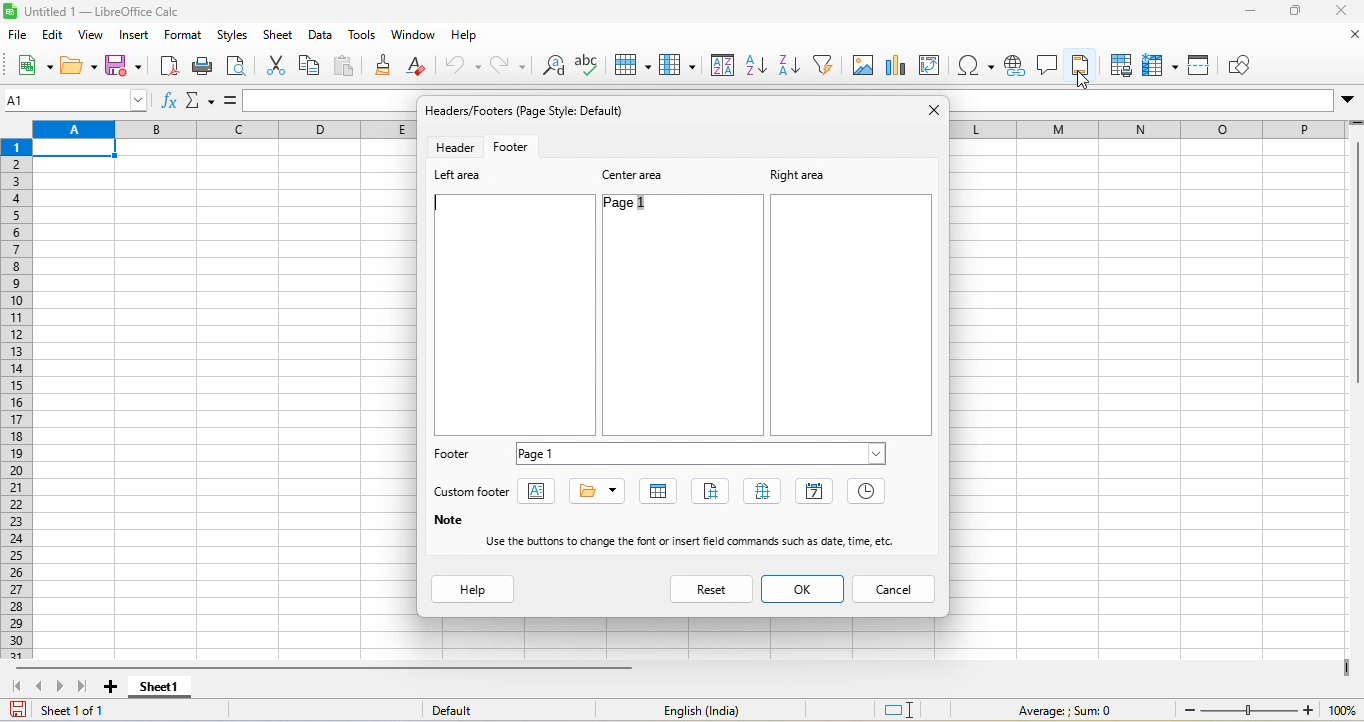  I want to click on export direct as pdf, so click(165, 70).